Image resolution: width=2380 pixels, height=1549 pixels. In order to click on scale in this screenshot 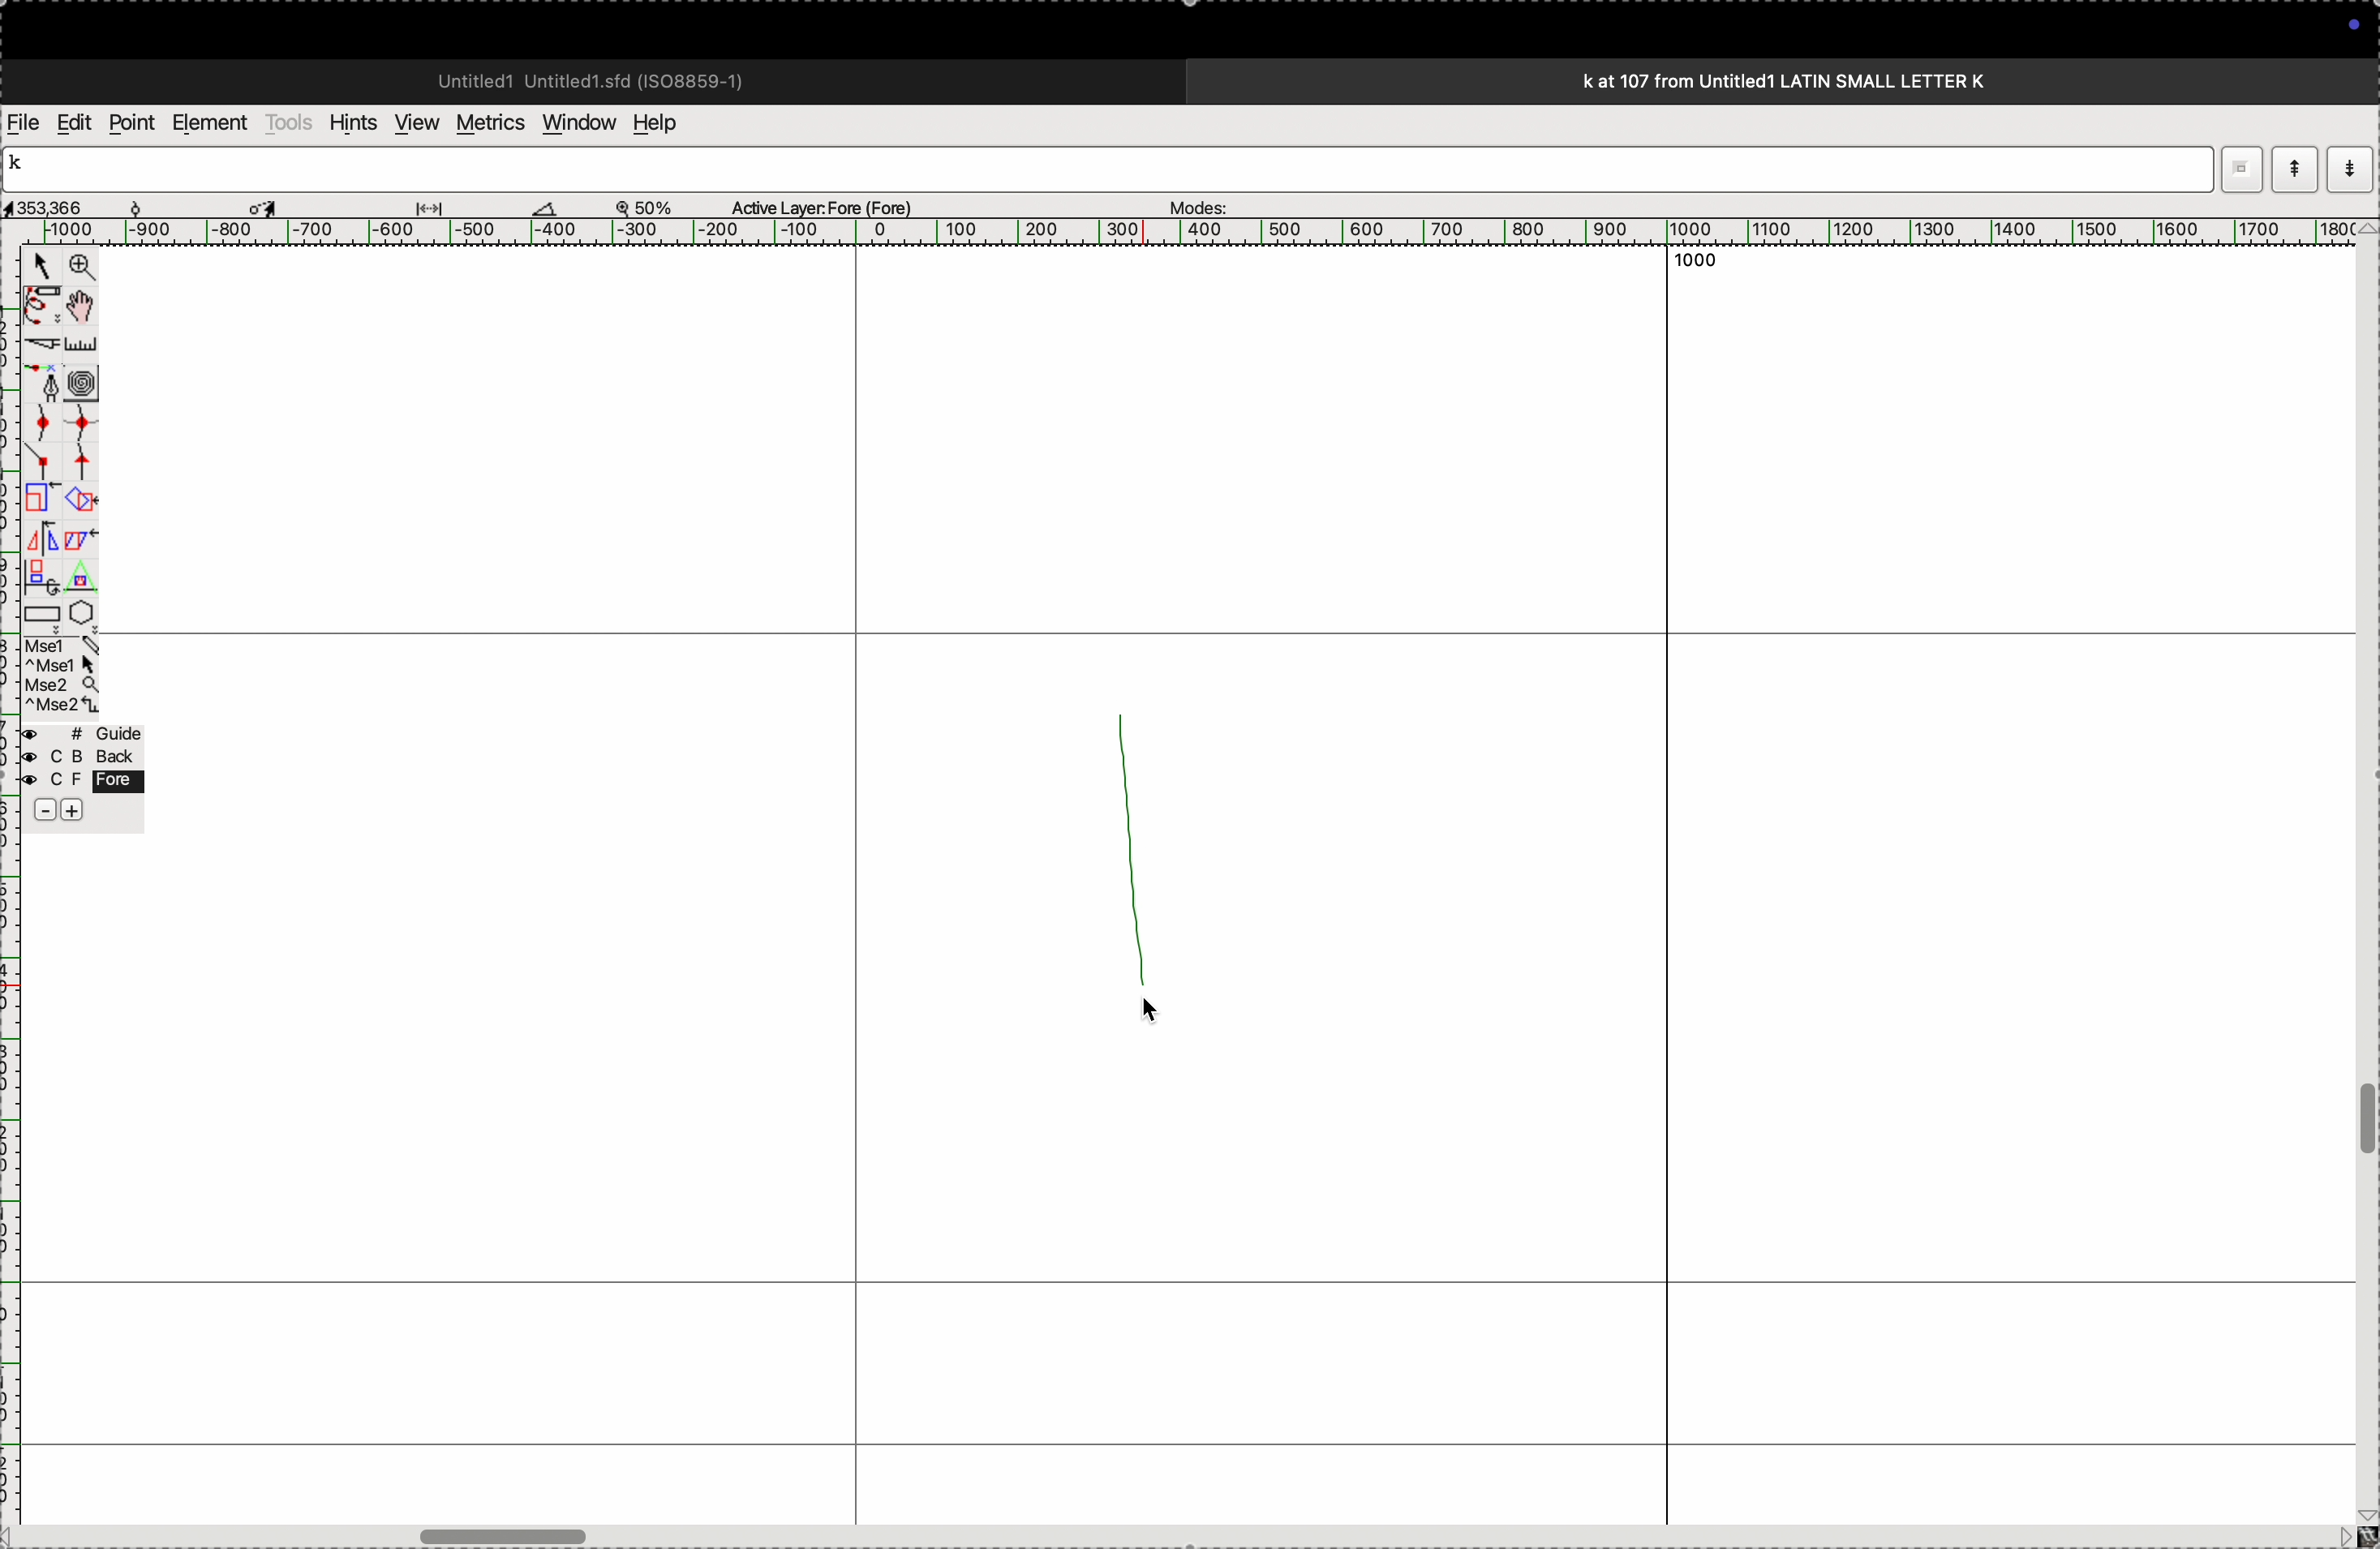, I will do `click(85, 344)`.